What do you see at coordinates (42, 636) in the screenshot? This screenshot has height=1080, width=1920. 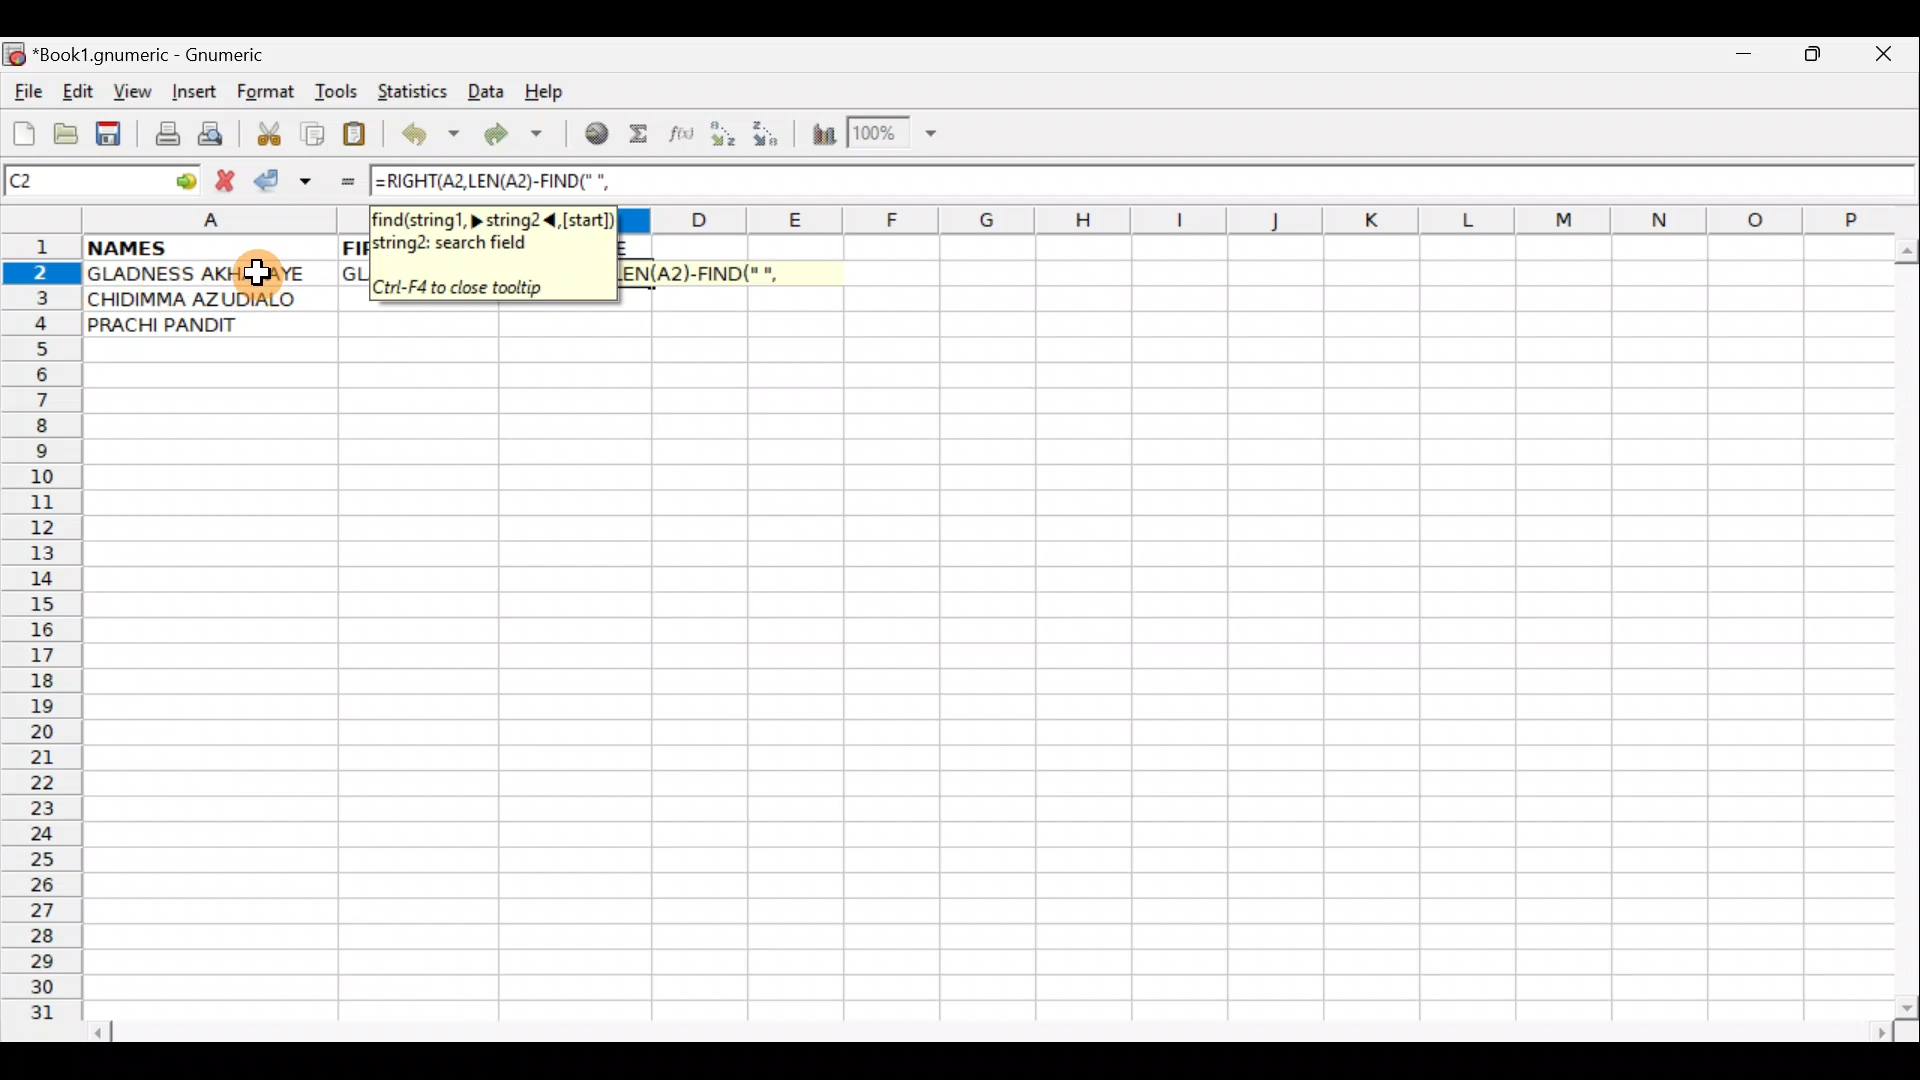 I see `Rows` at bounding box center [42, 636].